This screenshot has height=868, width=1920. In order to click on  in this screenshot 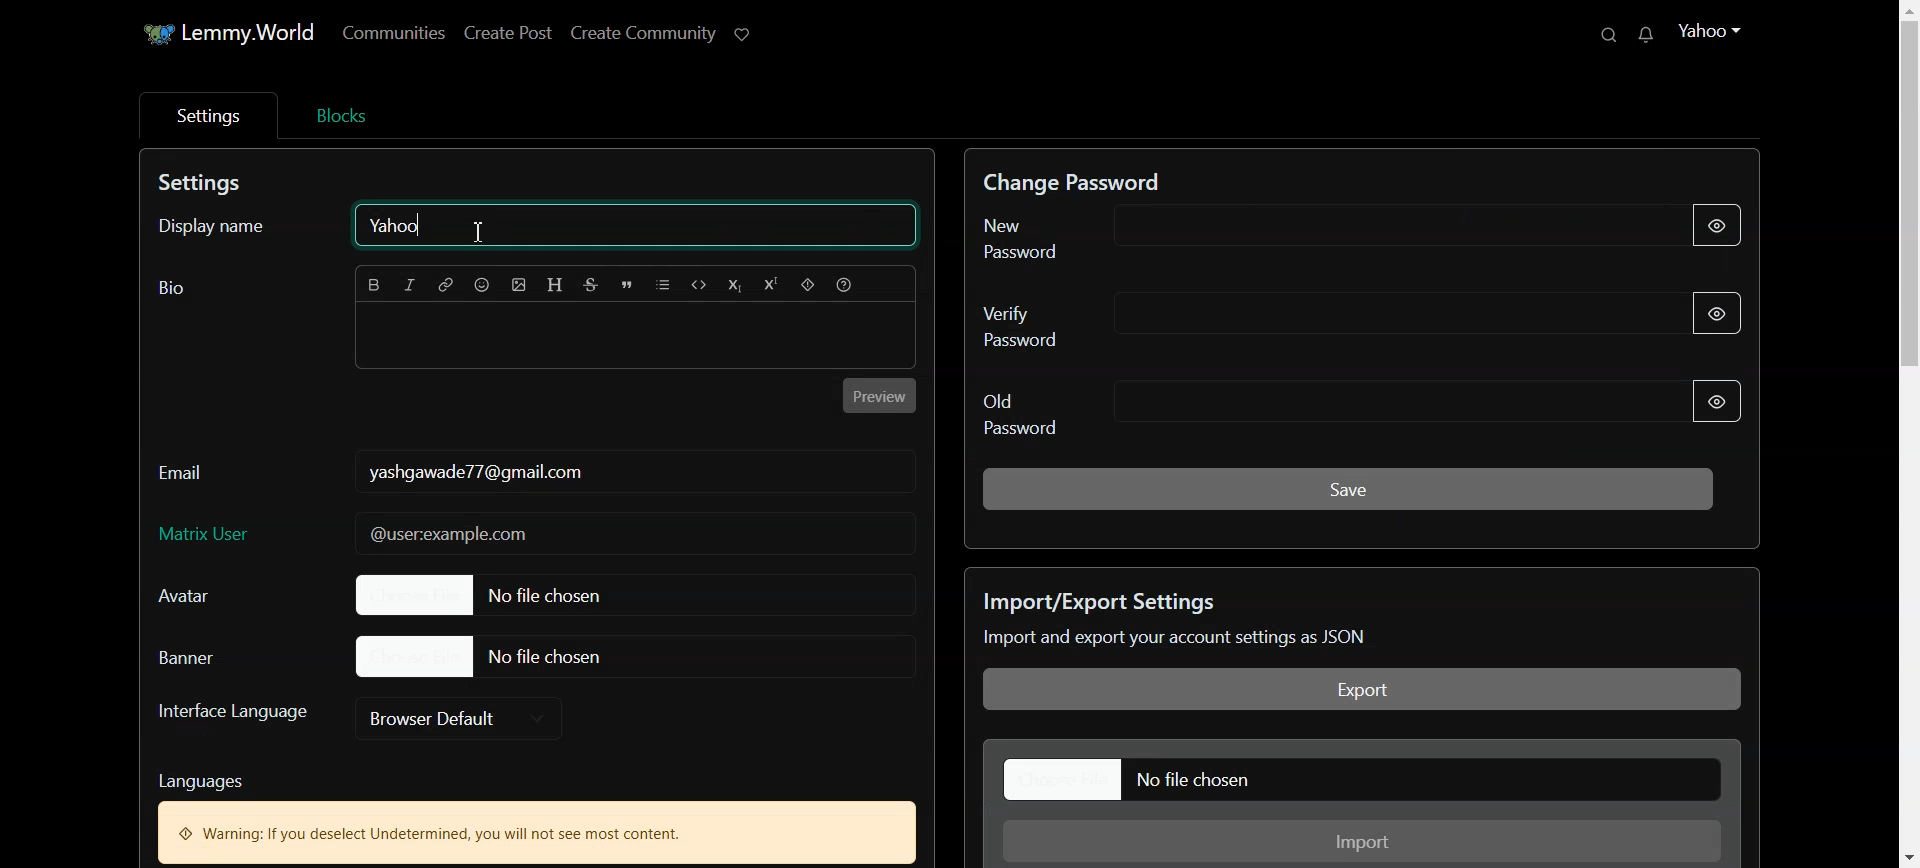, I will do `click(397, 230)`.